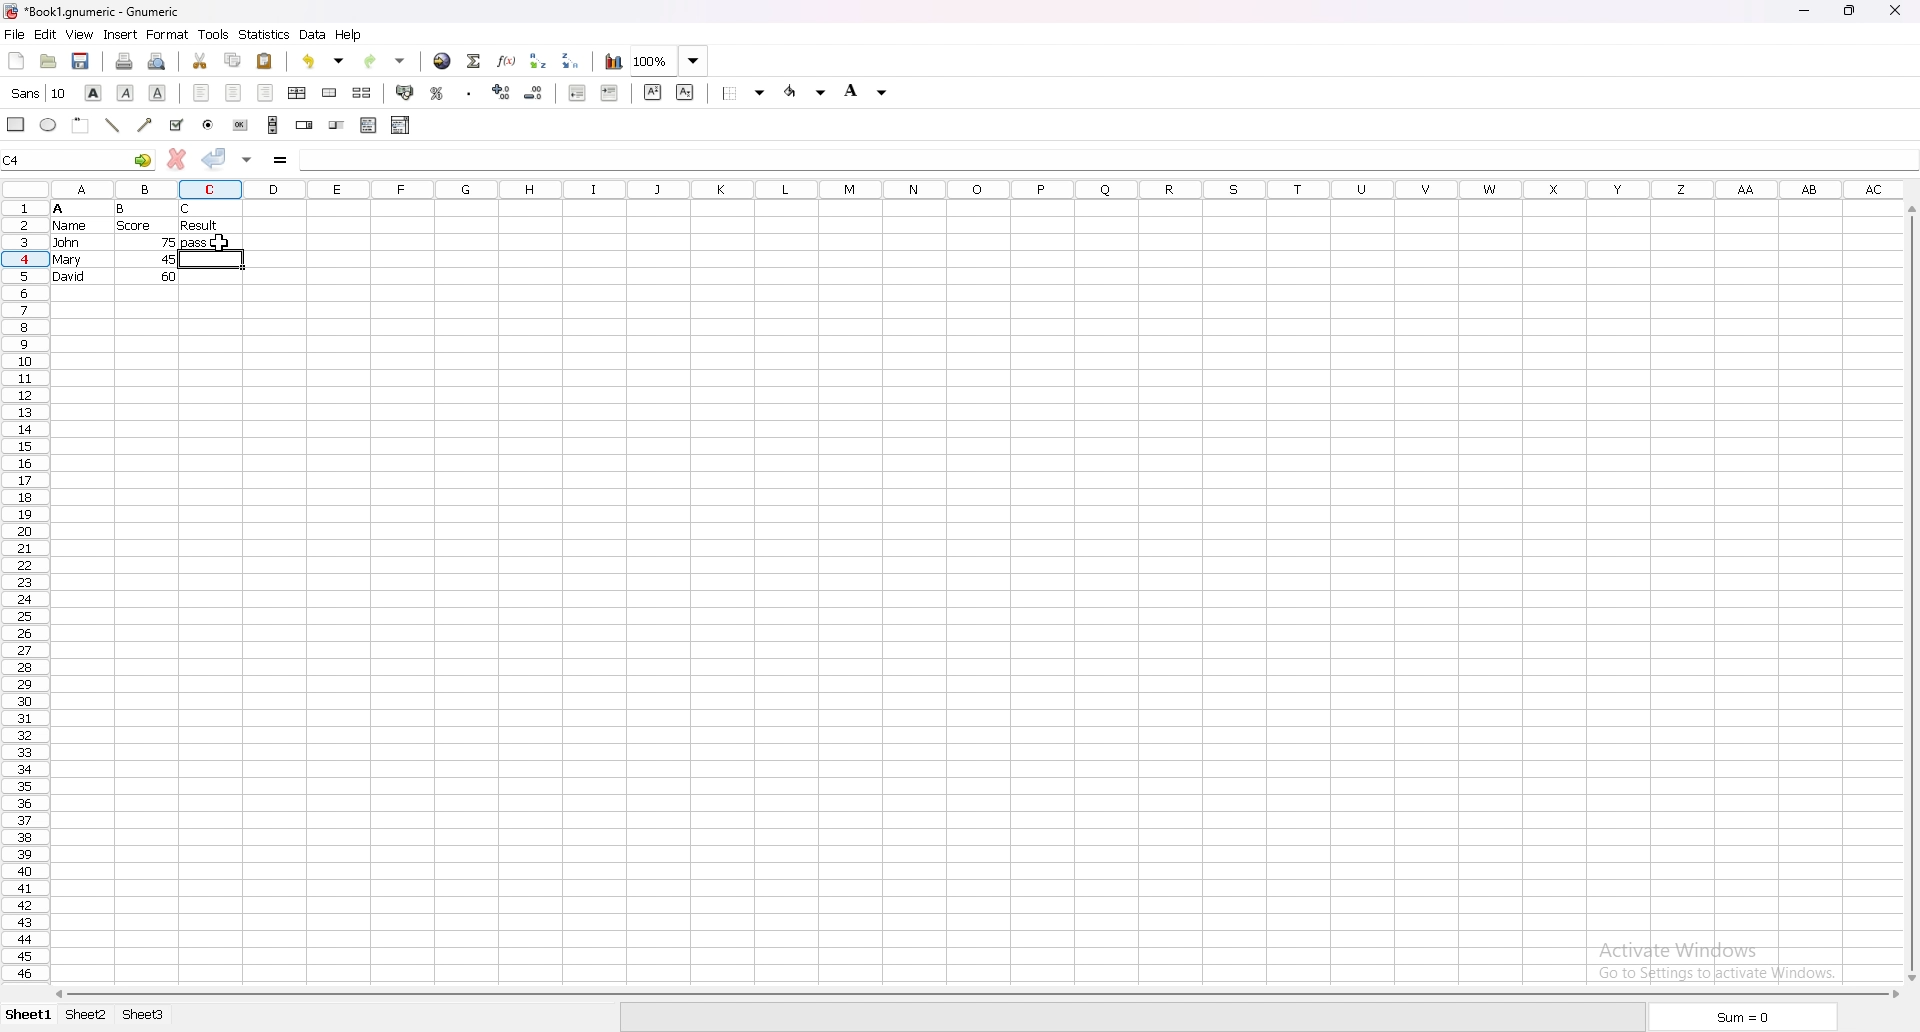  Describe the element at coordinates (241, 125) in the screenshot. I see `button` at that location.